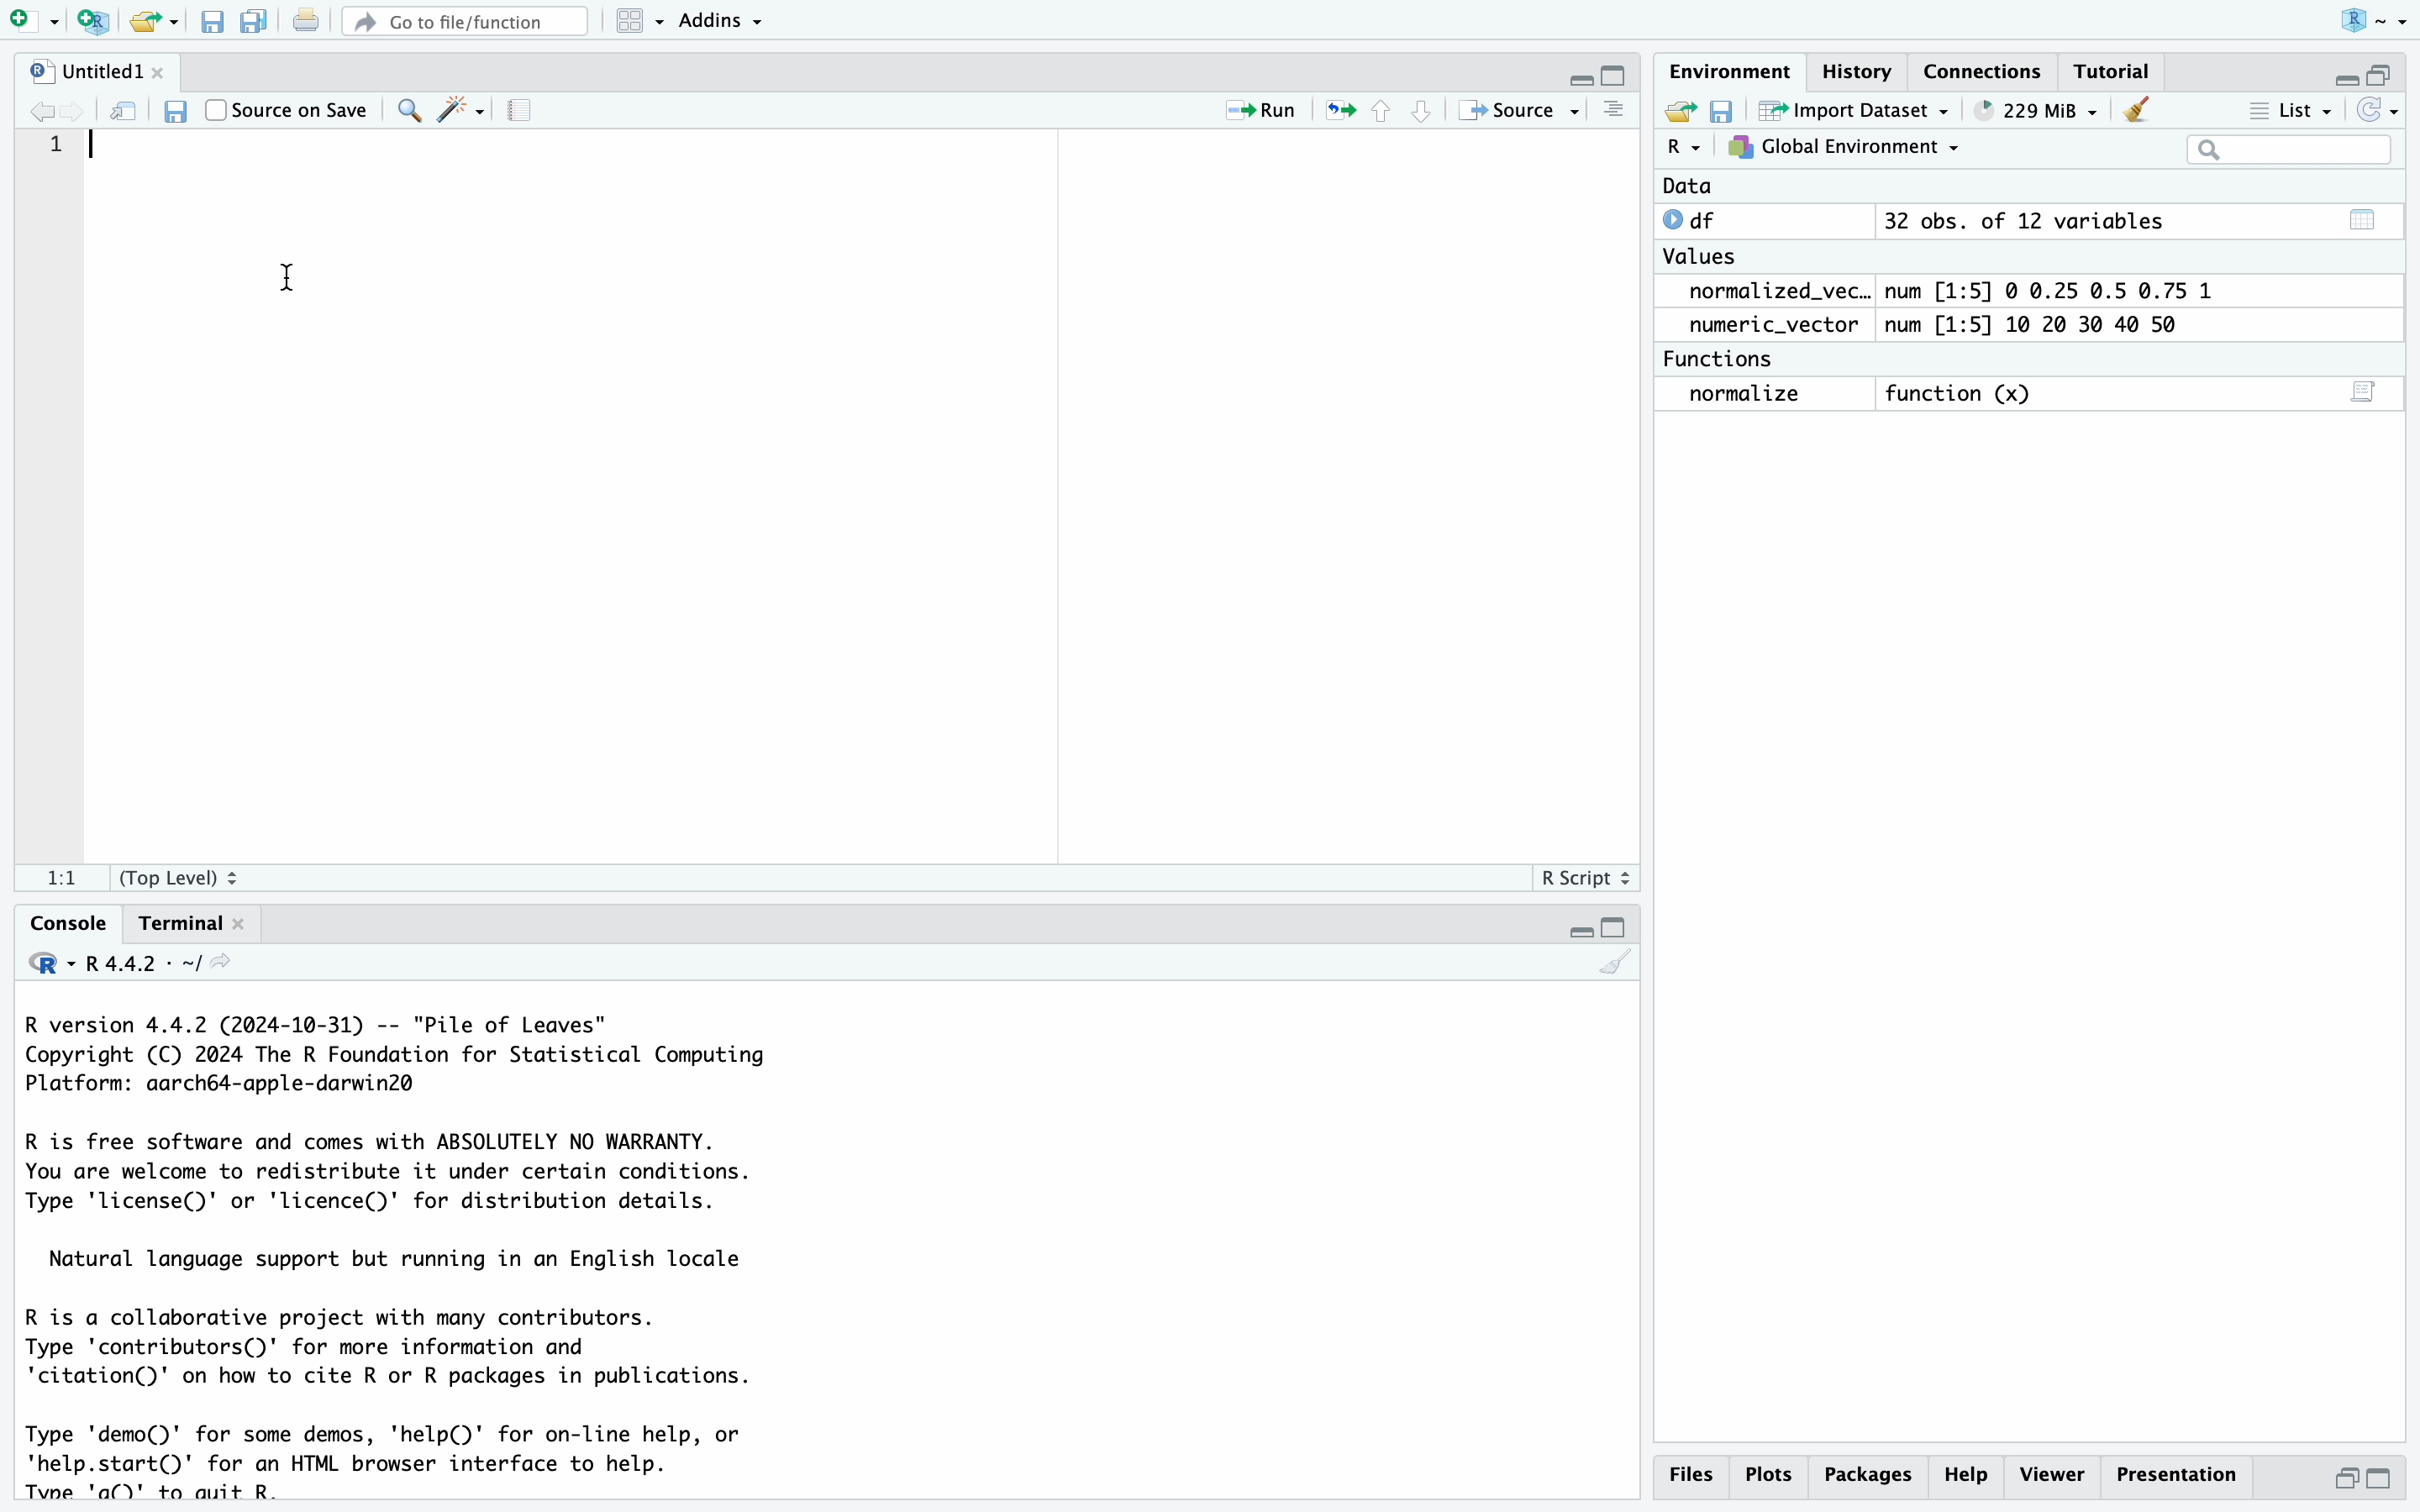  I want to click on Source, so click(1512, 113).